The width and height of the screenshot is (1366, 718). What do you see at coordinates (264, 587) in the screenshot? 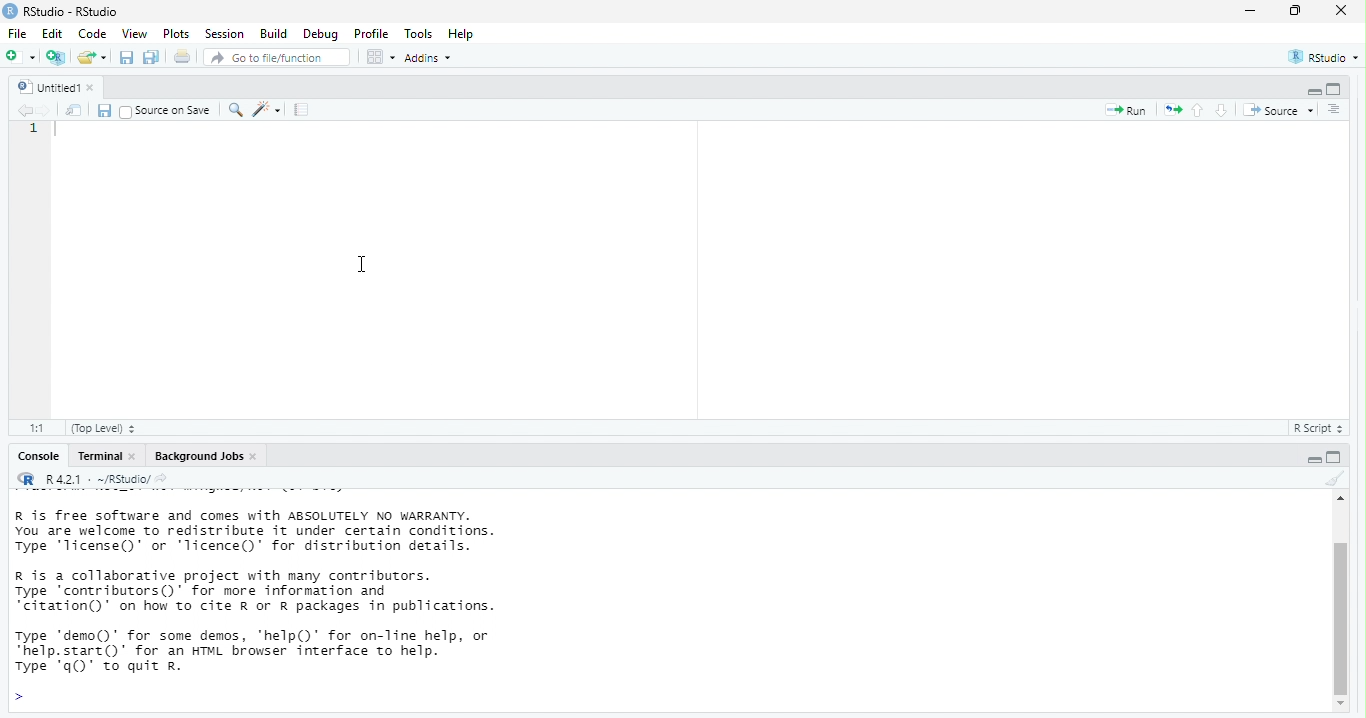
I see `information about R and it's license` at bounding box center [264, 587].